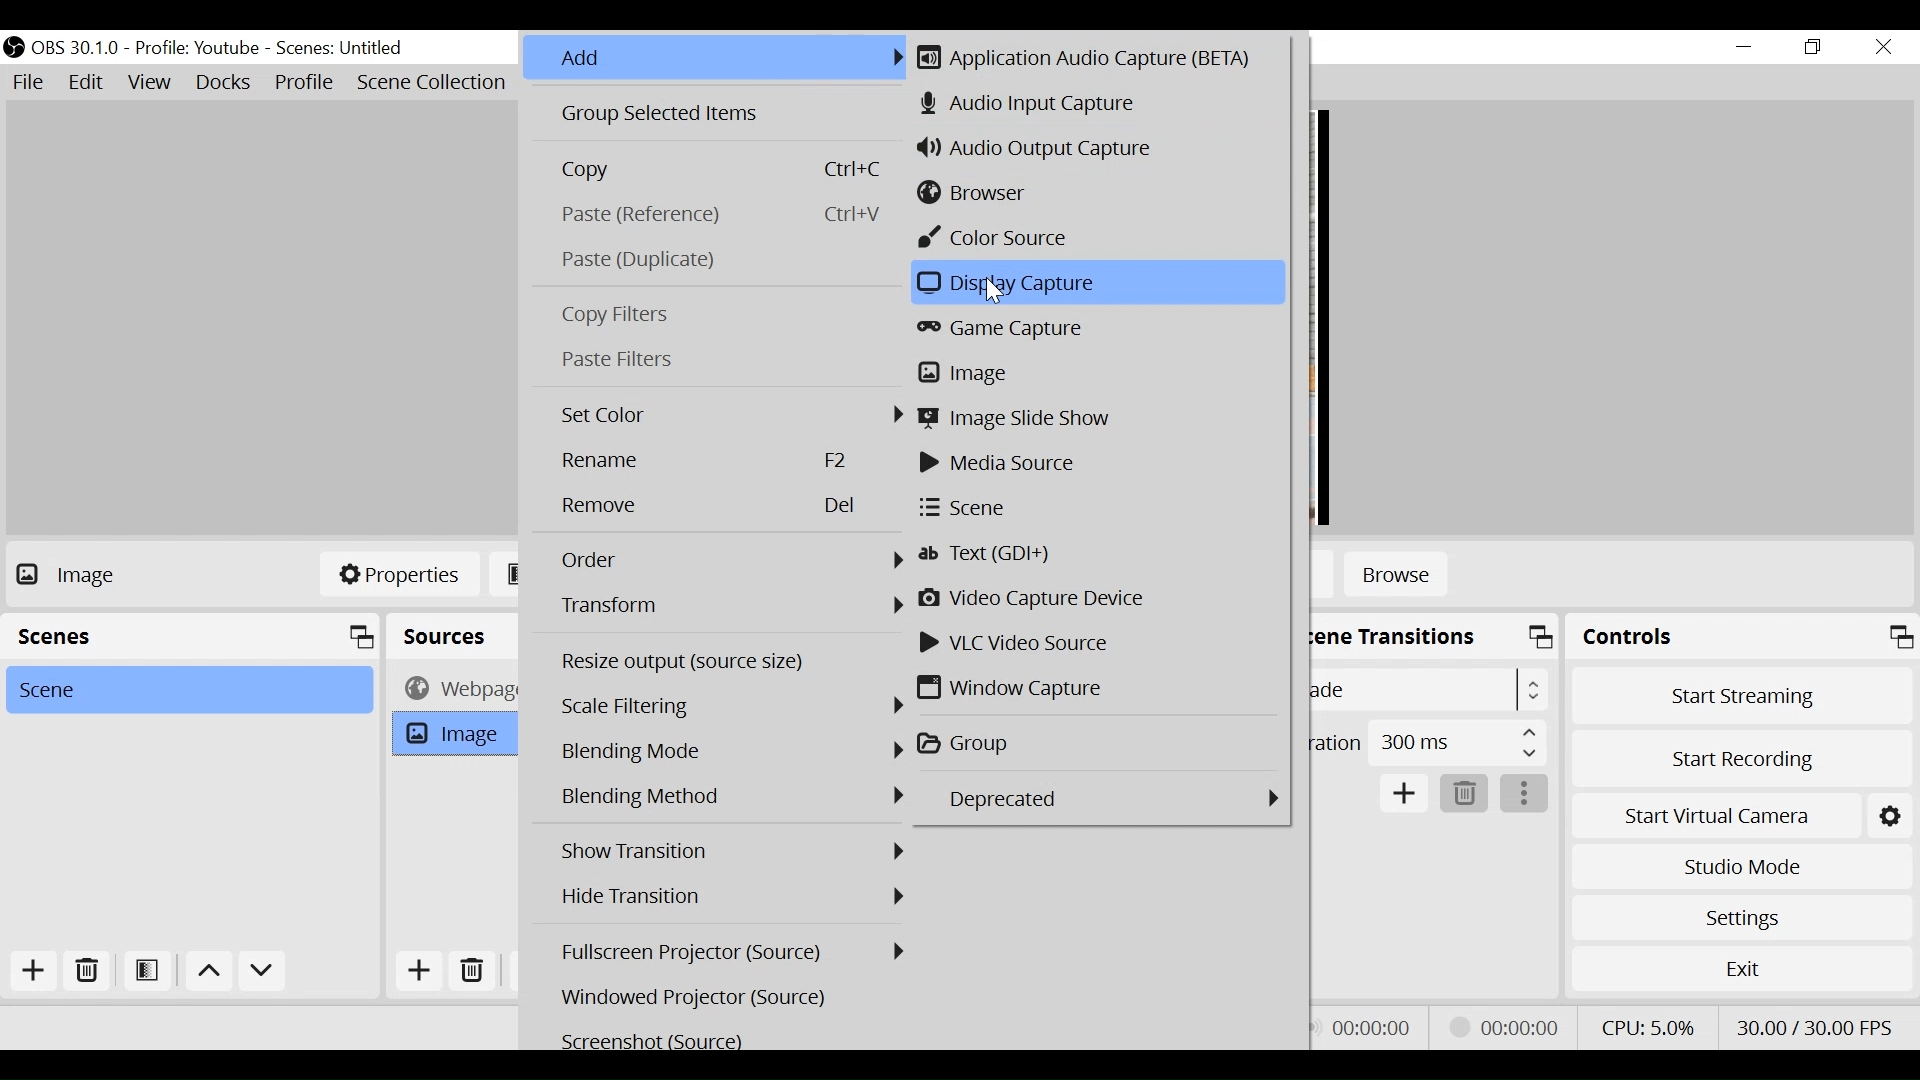 This screenshot has width=1920, height=1080. I want to click on Move down, so click(263, 973).